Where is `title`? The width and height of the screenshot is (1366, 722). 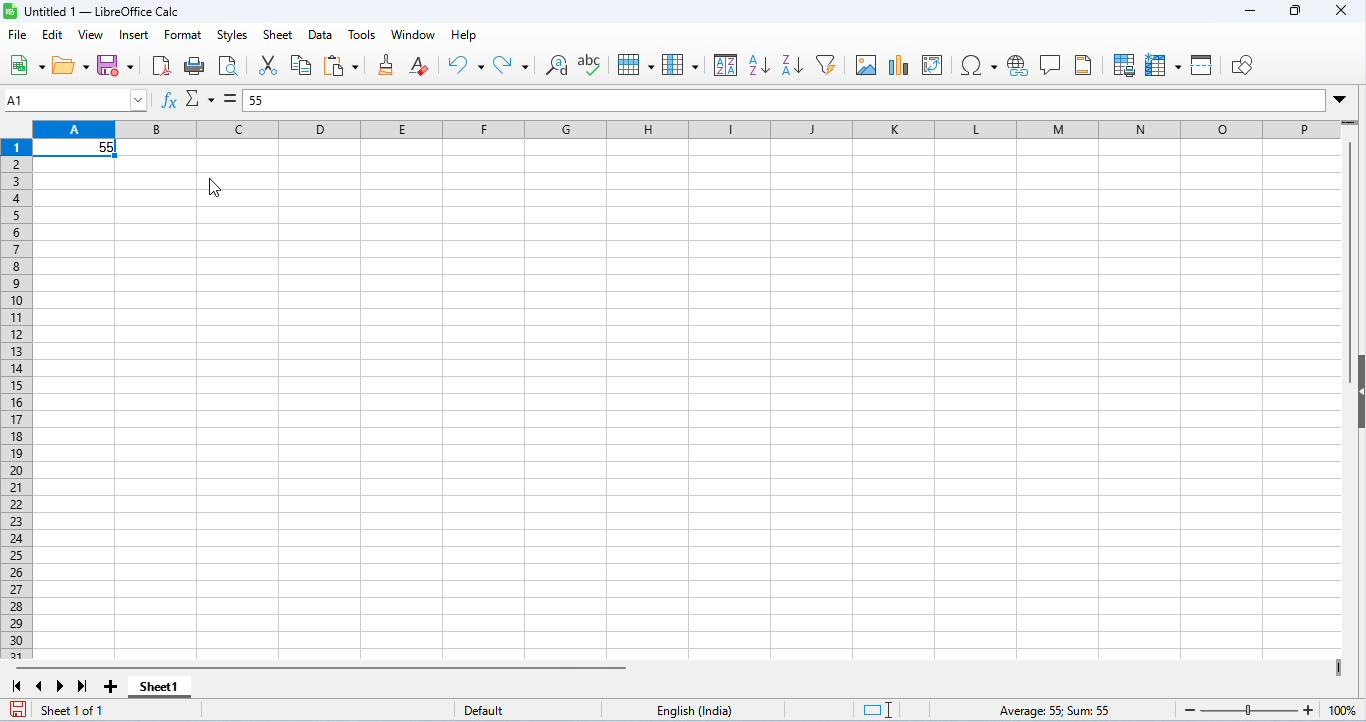
title is located at coordinates (92, 11).